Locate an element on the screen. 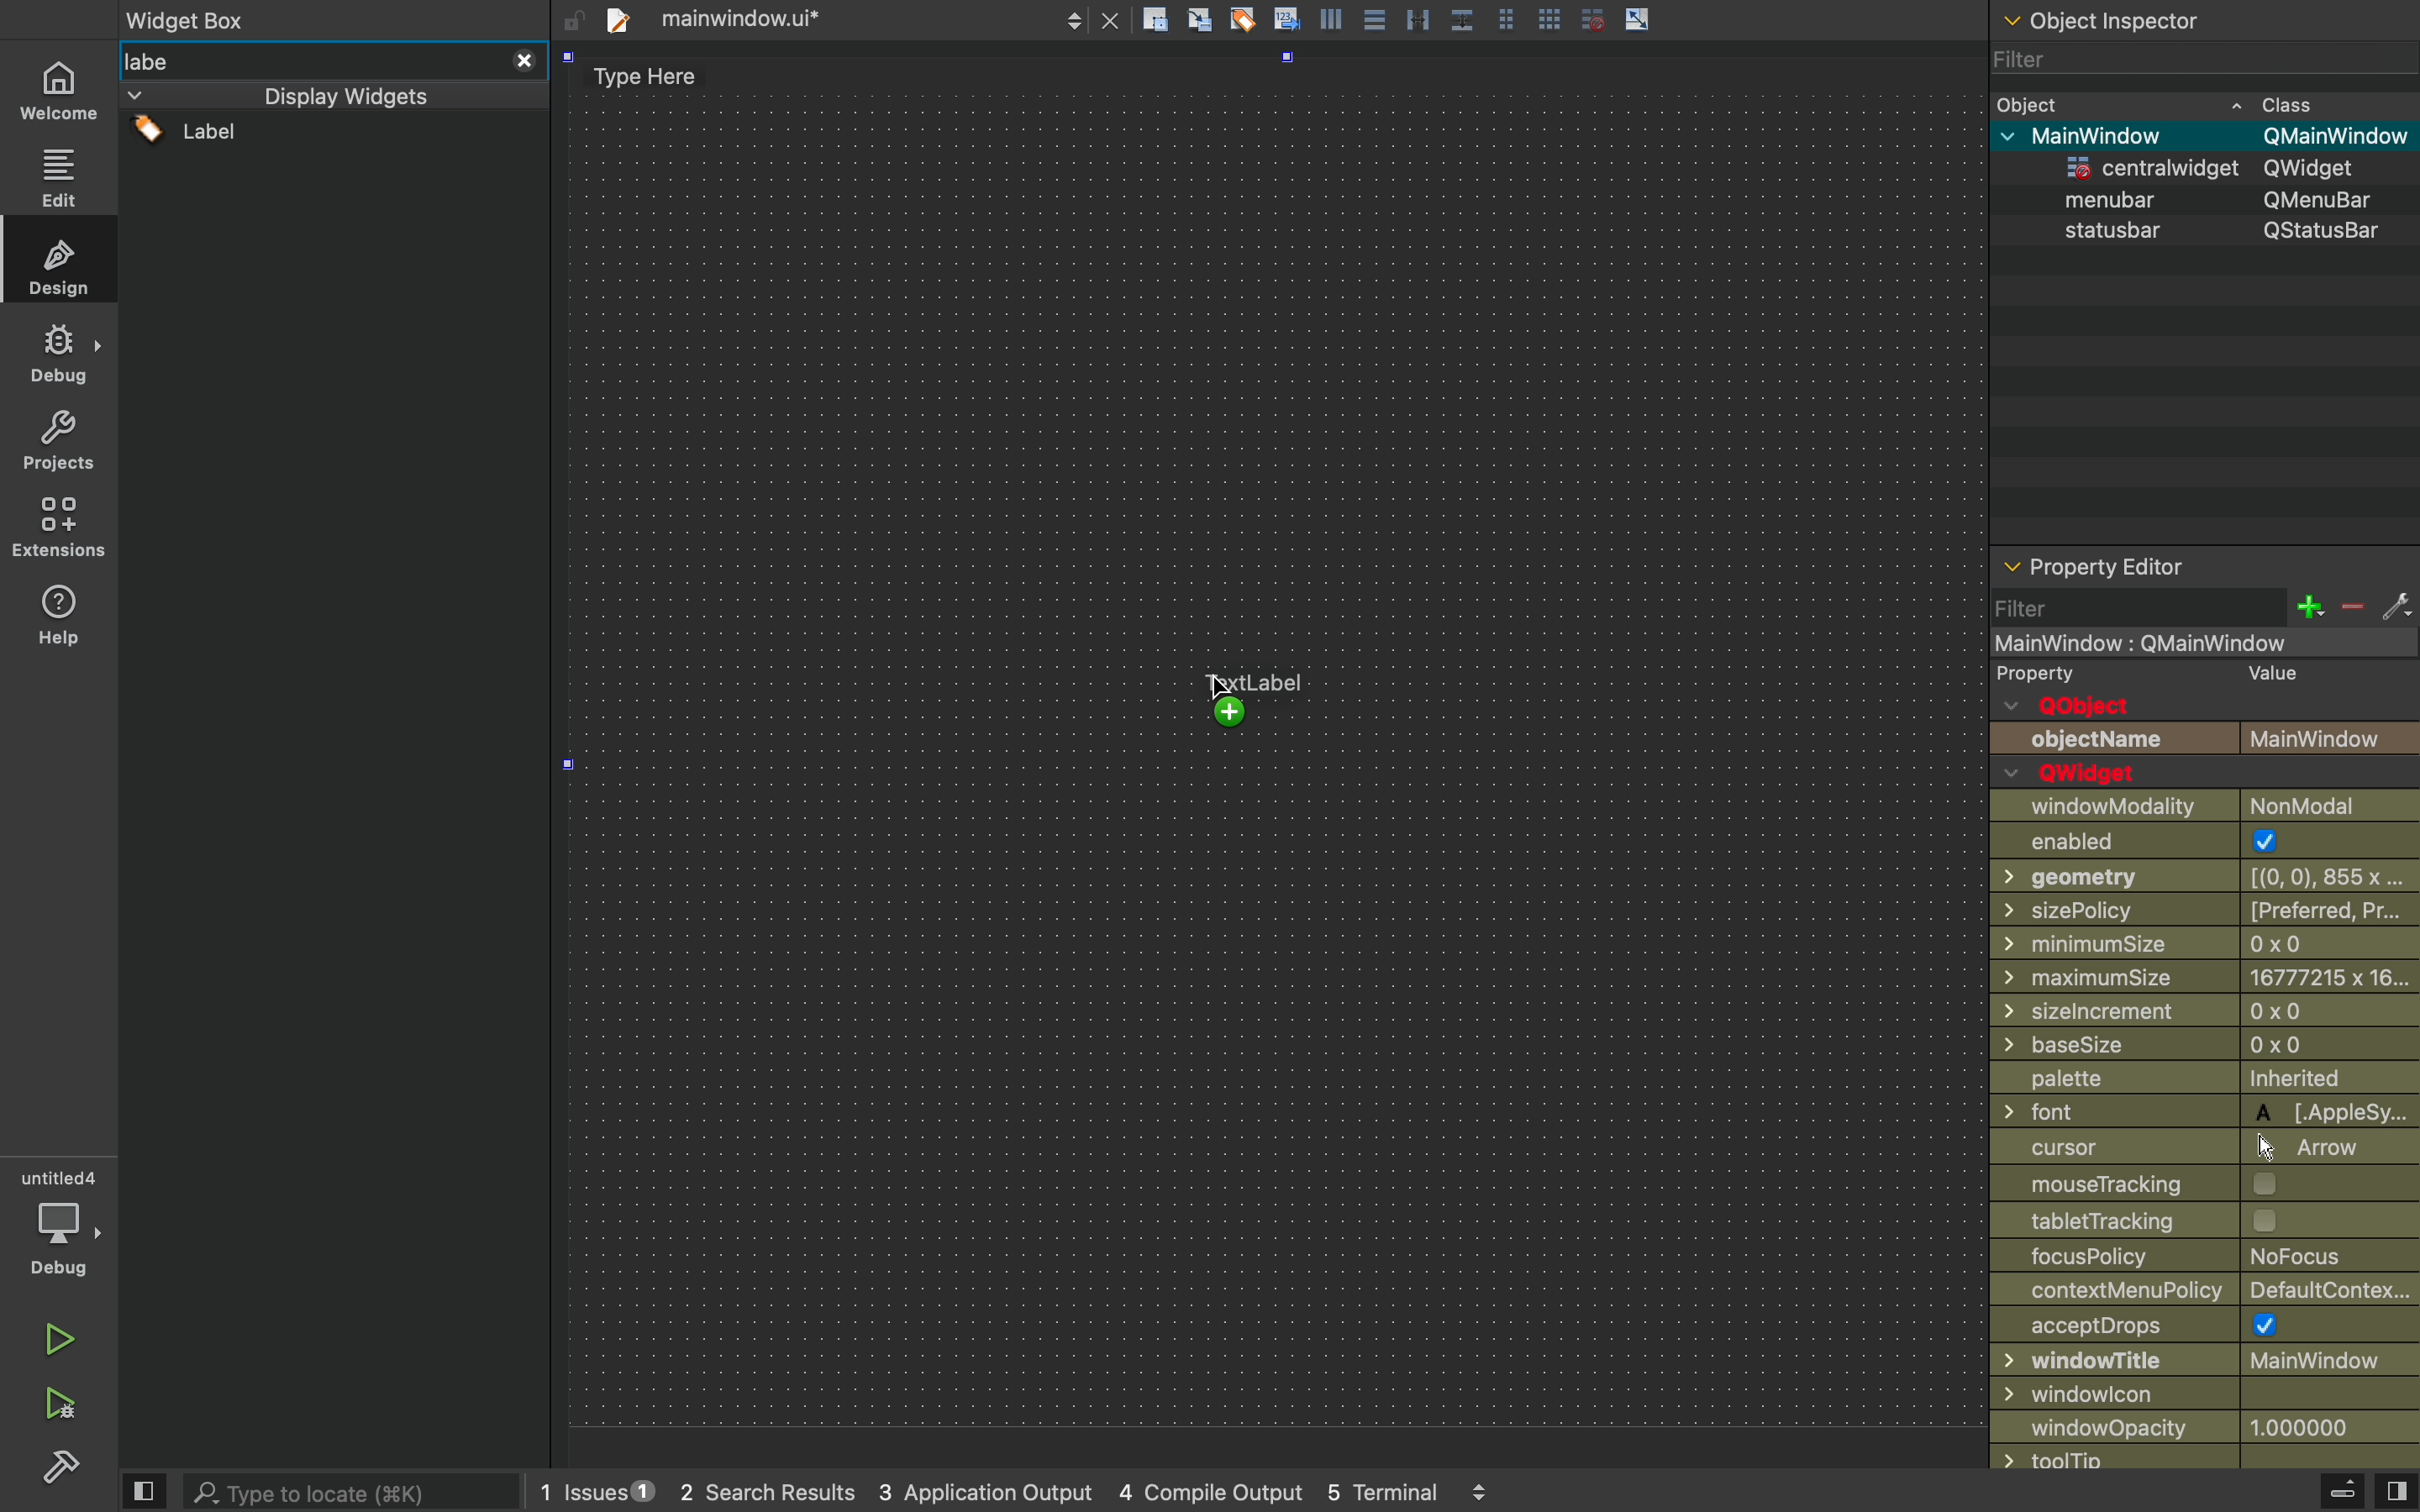  clear is located at coordinates (1243, 19).